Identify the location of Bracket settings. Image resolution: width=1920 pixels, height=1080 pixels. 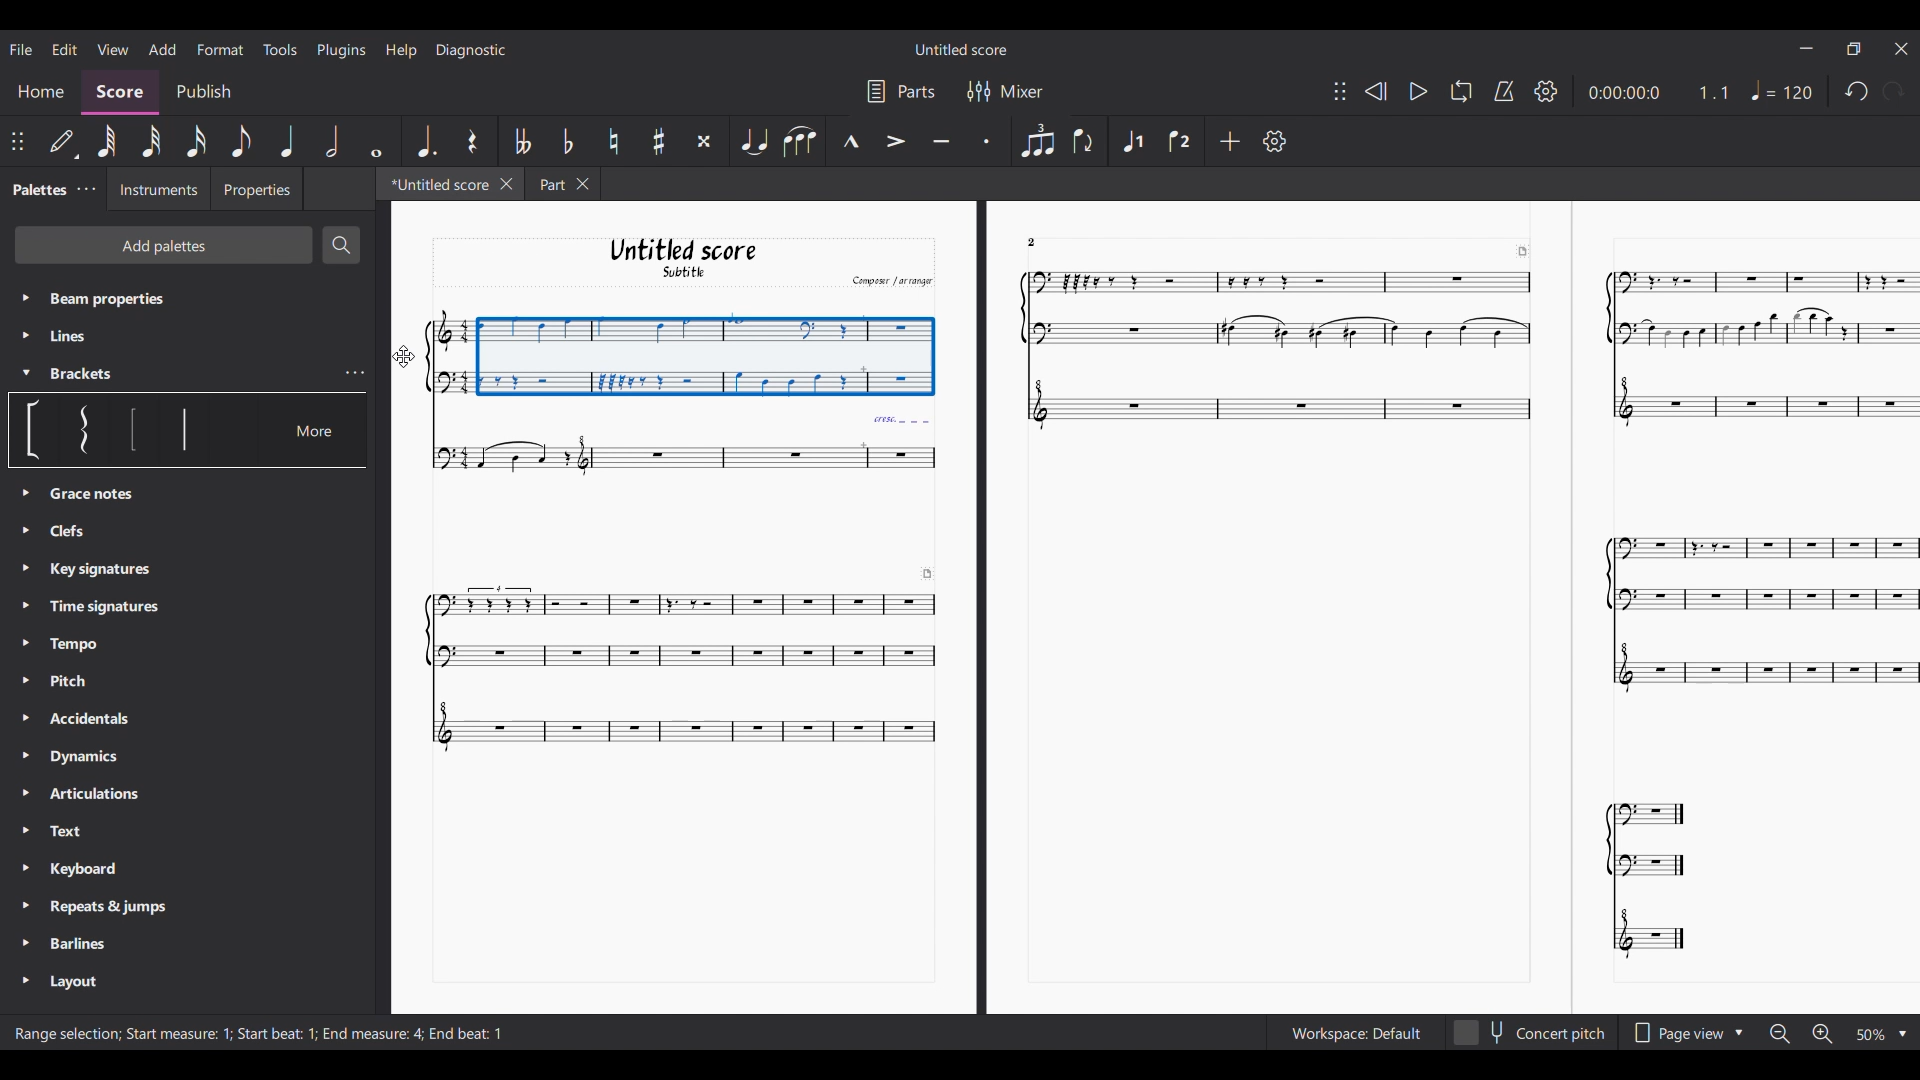
(356, 373).